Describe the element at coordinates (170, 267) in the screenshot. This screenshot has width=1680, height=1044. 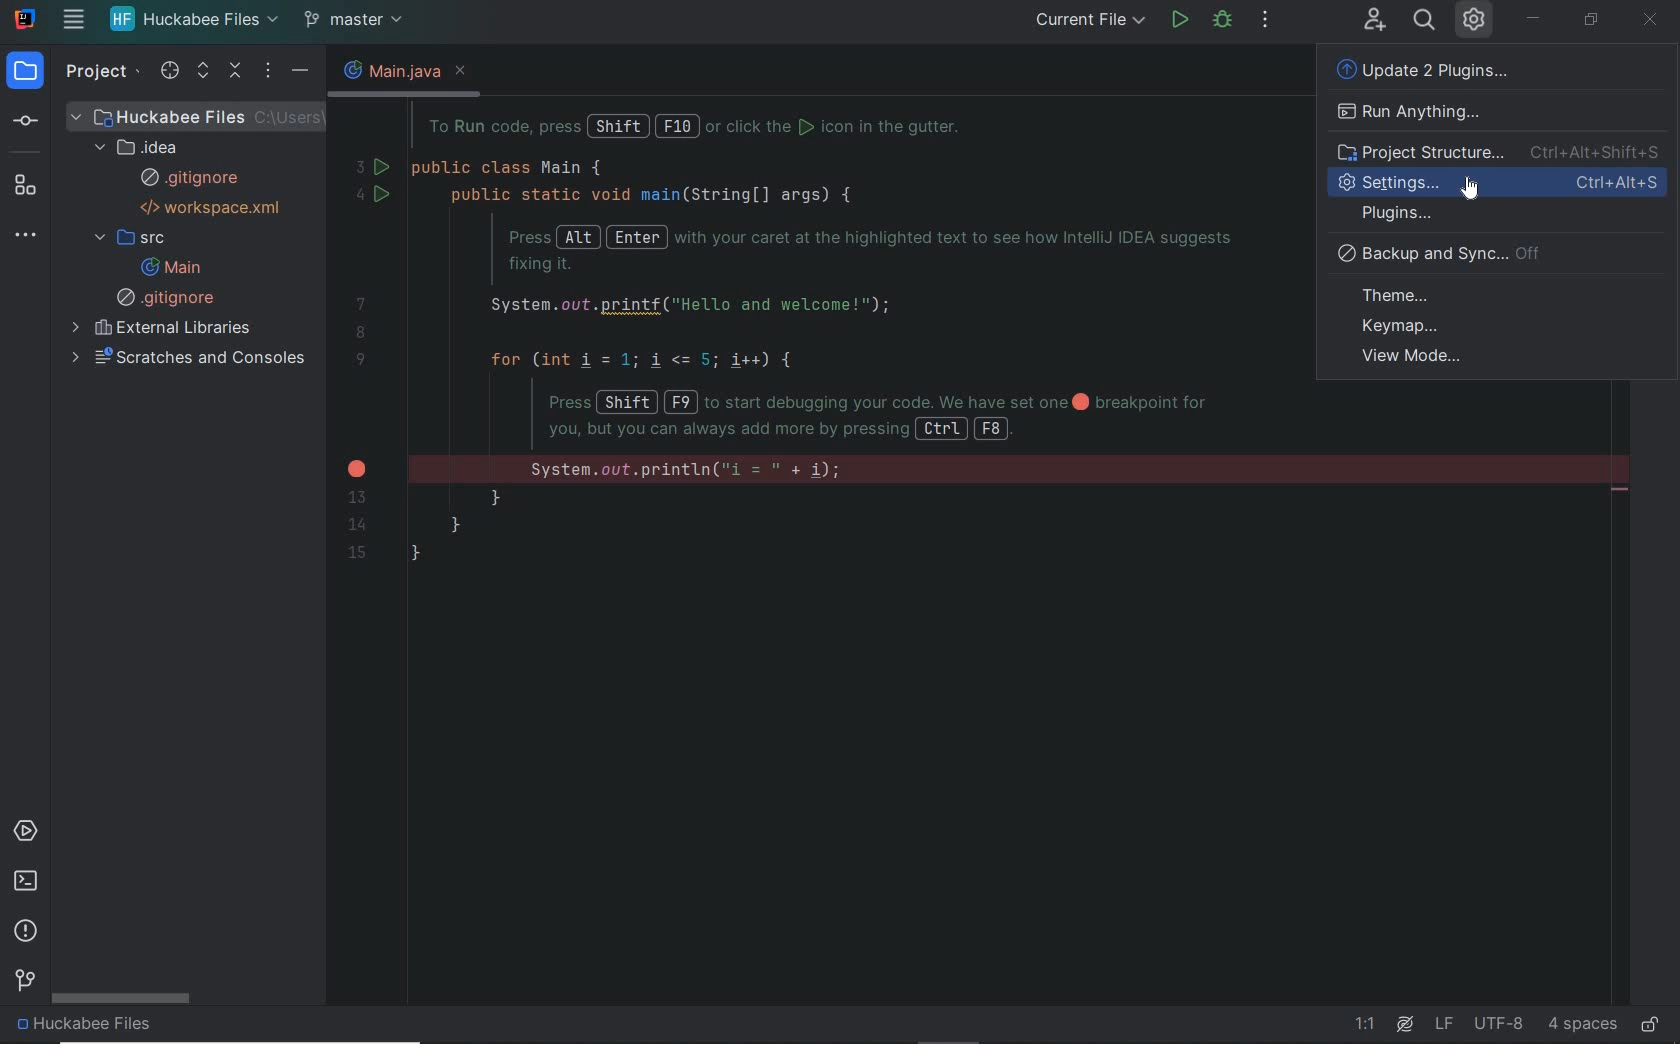
I see `main` at that location.